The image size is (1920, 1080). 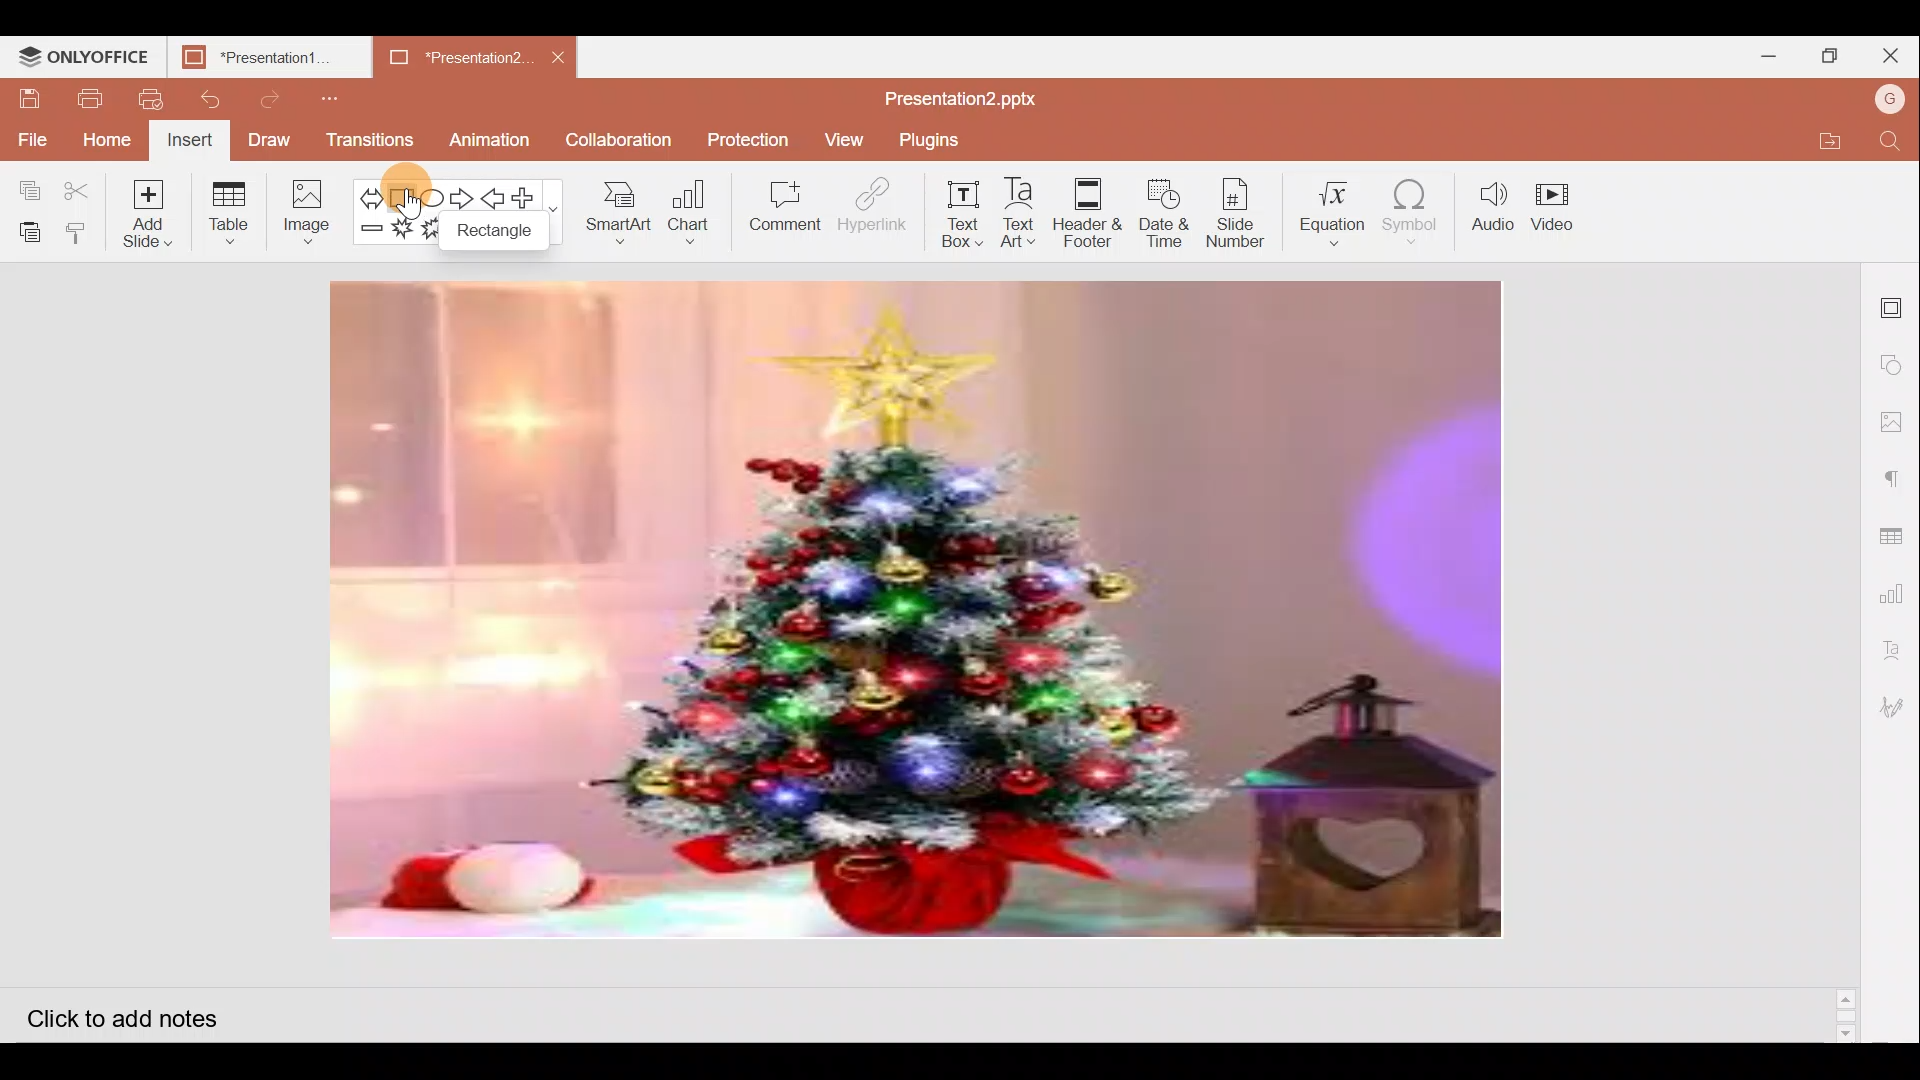 What do you see at coordinates (1892, 96) in the screenshot?
I see `Account name` at bounding box center [1892, 96].